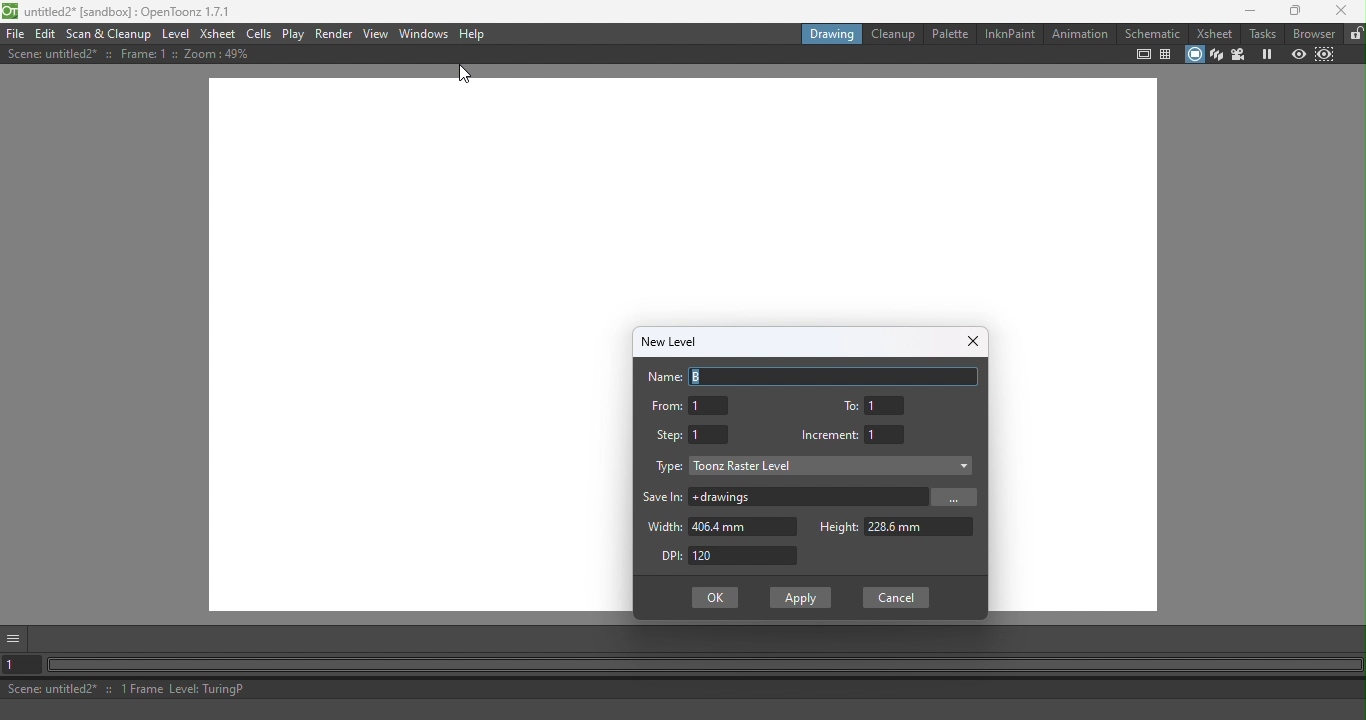  What do you see at coordinates (1078, 37) in the screenshot?
I see `Animation` at bounding box center [1078, 37].